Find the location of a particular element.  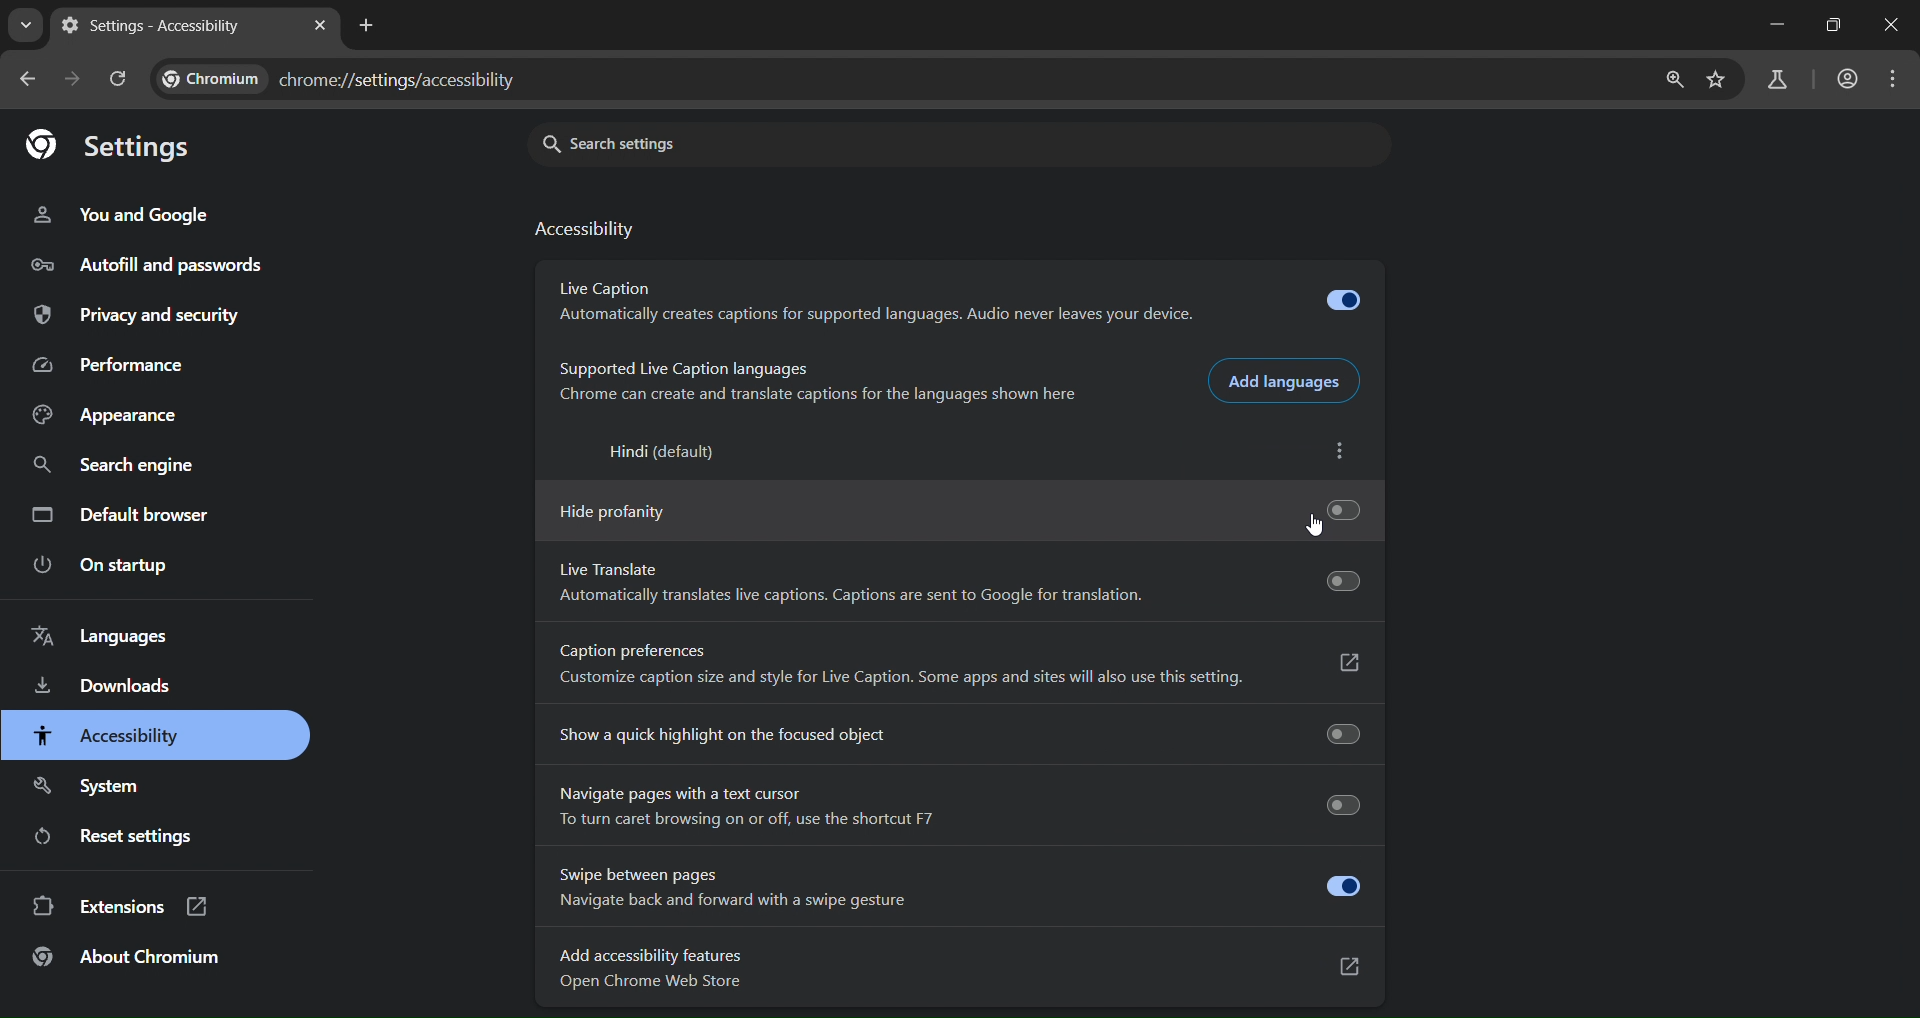

new tab is located at coordinates (318, 26).